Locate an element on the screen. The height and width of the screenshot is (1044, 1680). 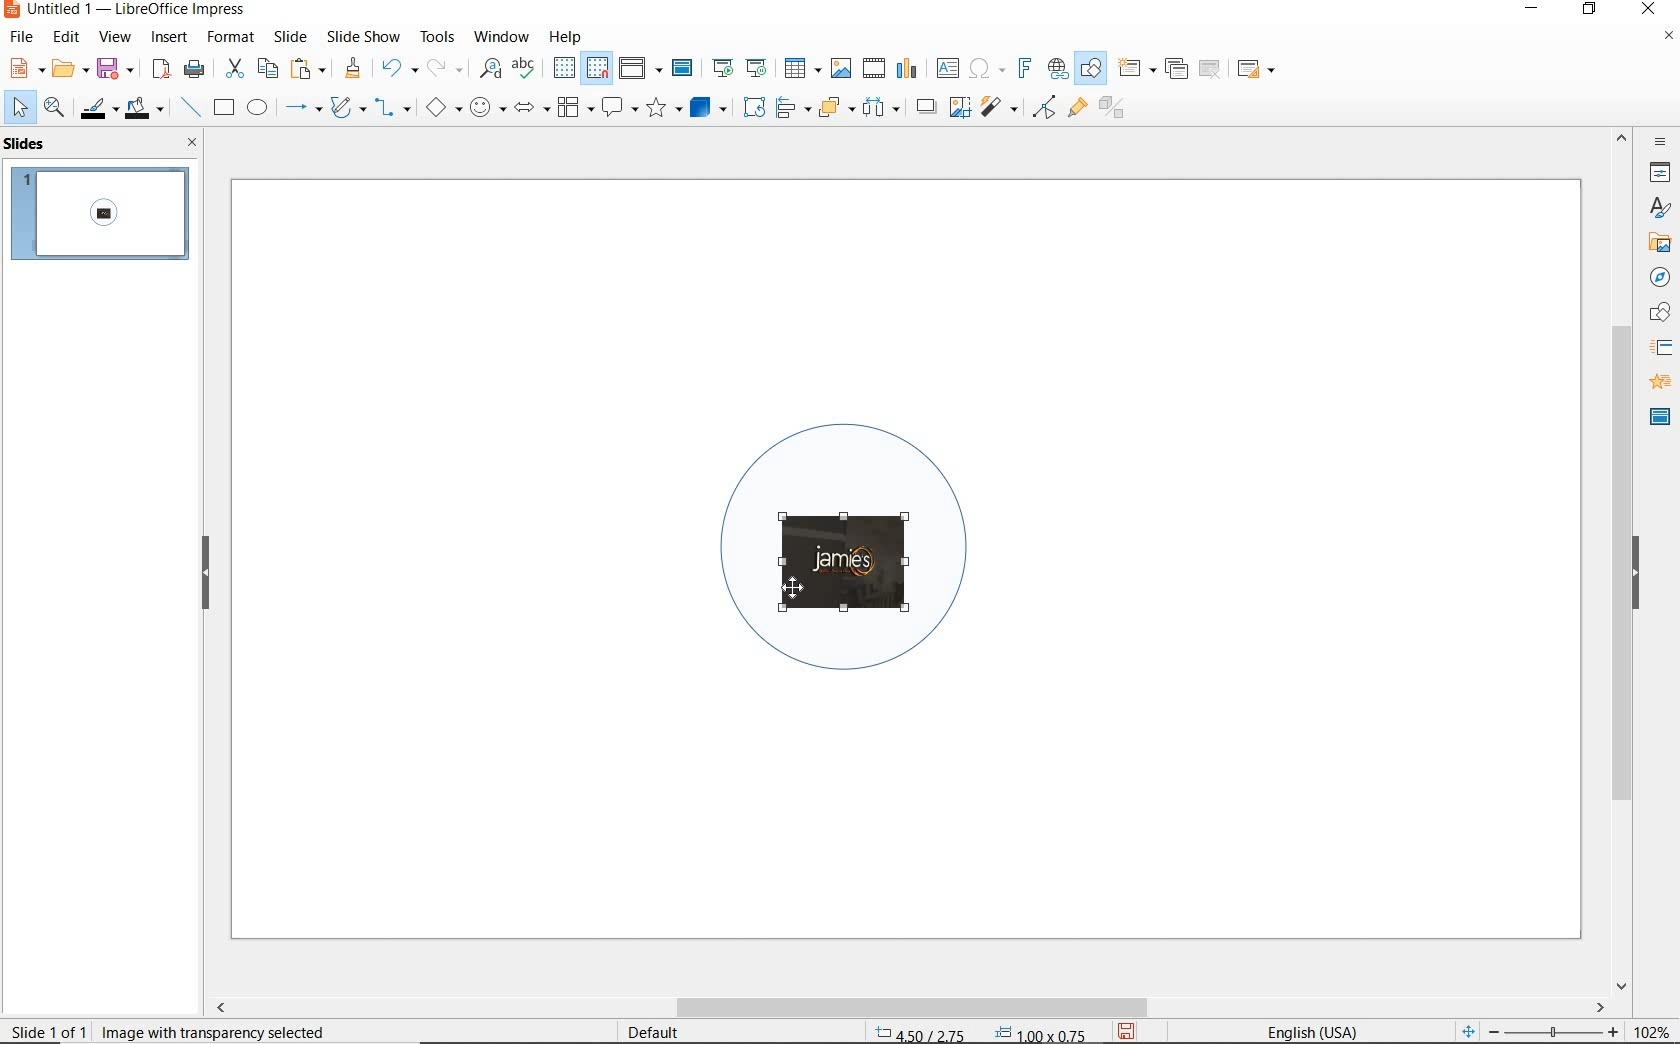
new slide is located at coordinates (1136, 69).